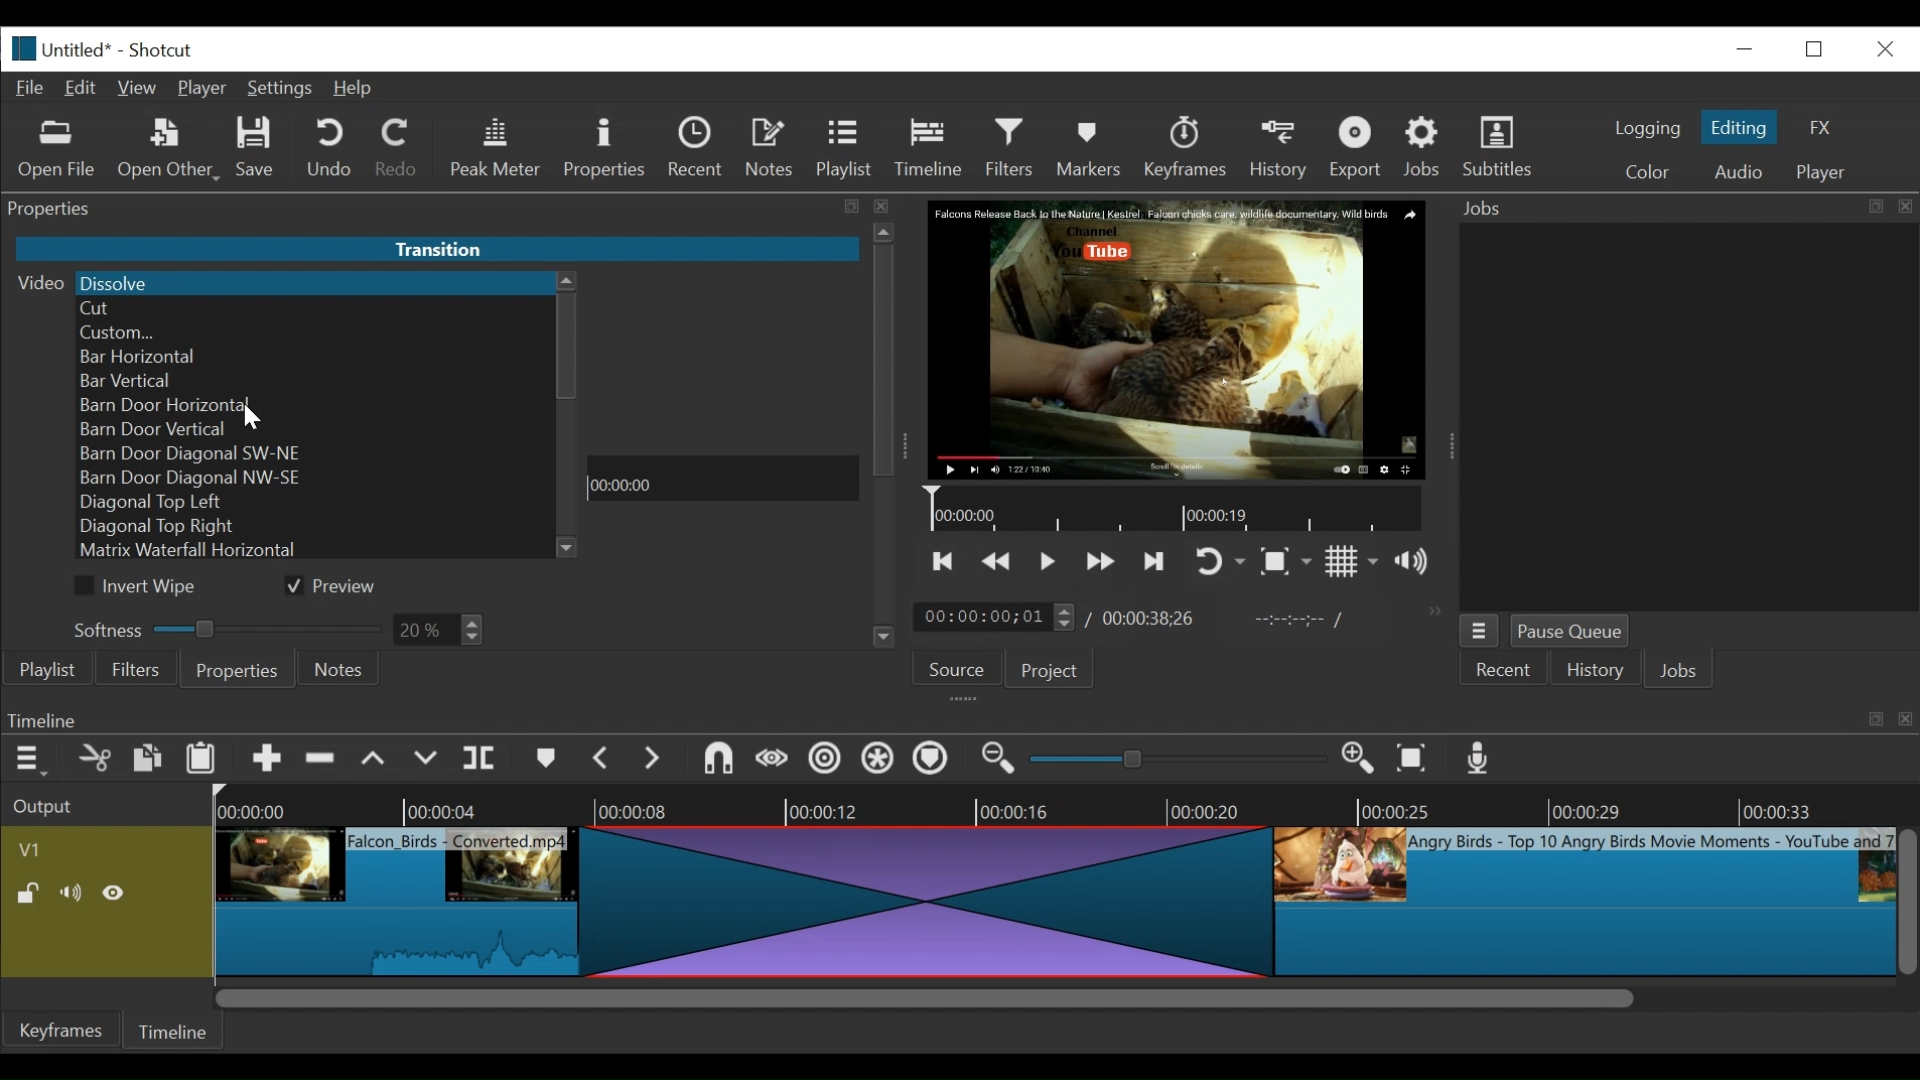 The width and height of the screenshot is (1920, 1080). I want to click on Timeline, so click(934, 144).